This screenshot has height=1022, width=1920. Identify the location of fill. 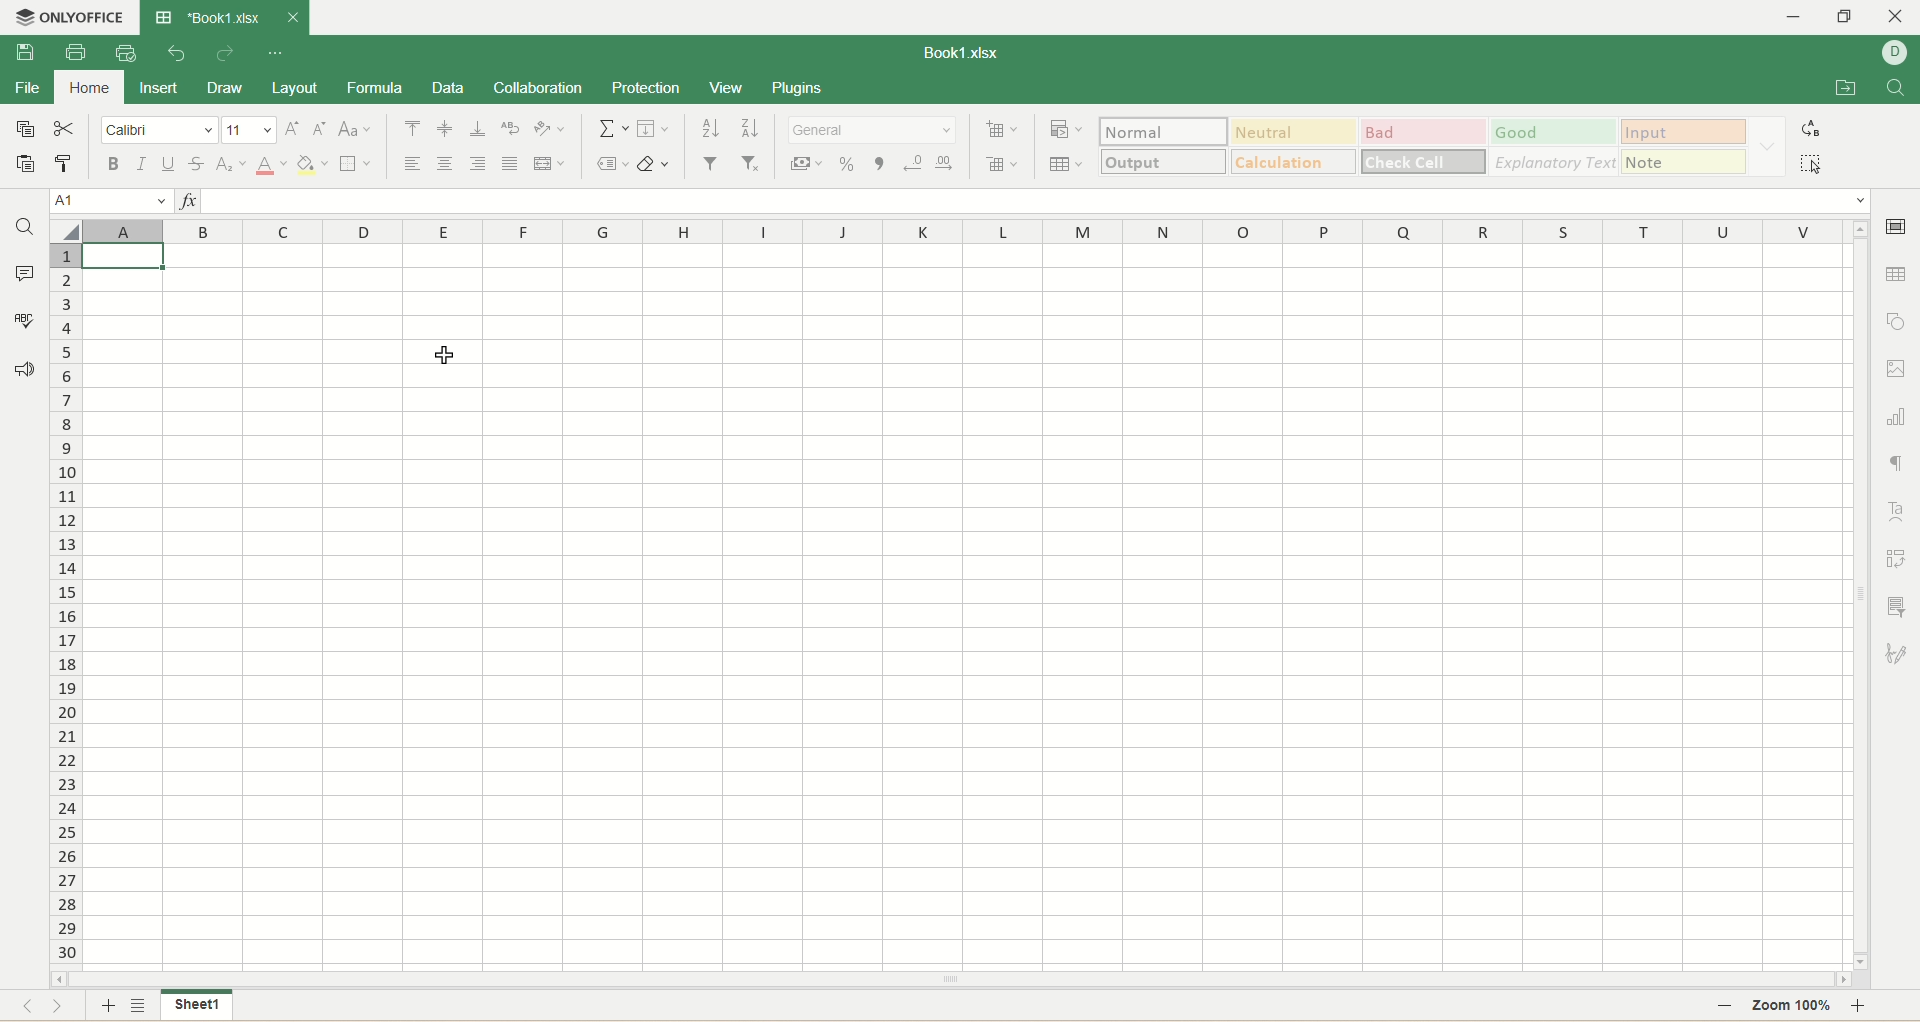
(653, 127).